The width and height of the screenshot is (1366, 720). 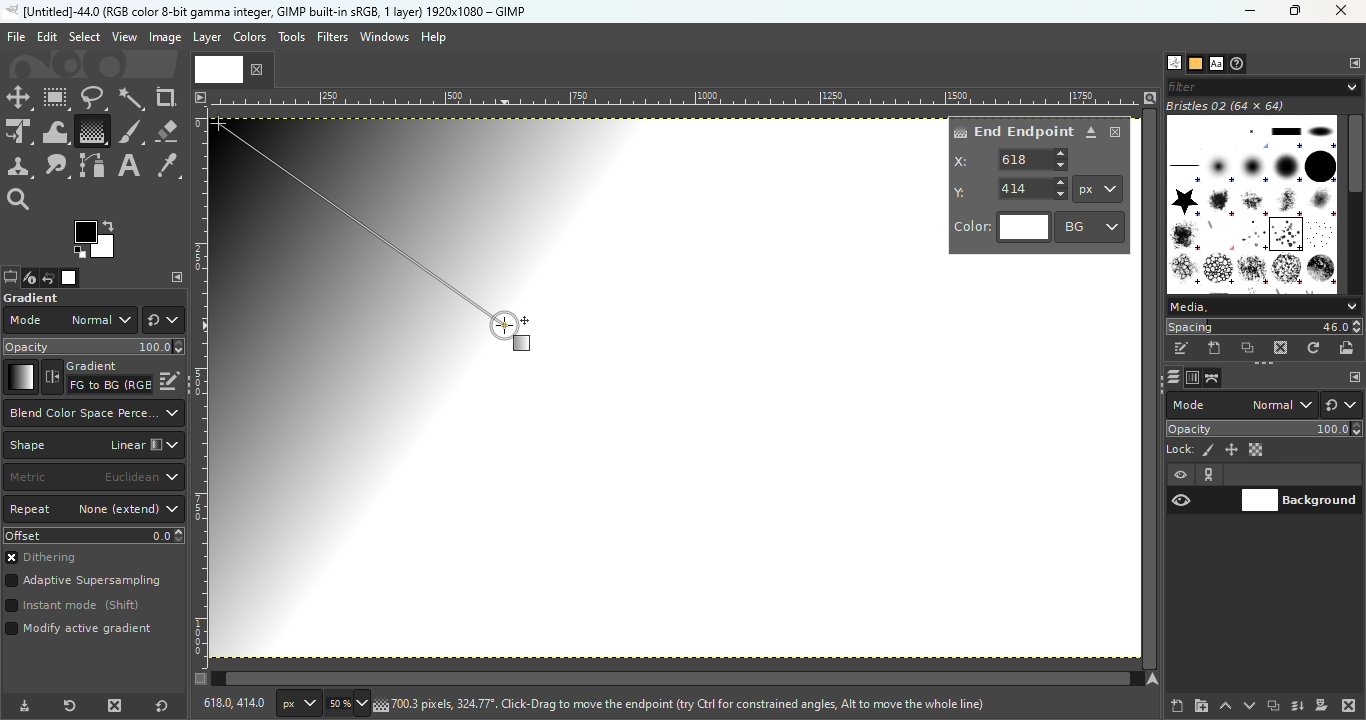 What do you see at coordinates (1012, 159) in the screenshot?
I see `X axis measurment` at bounding box center [1012, 159].